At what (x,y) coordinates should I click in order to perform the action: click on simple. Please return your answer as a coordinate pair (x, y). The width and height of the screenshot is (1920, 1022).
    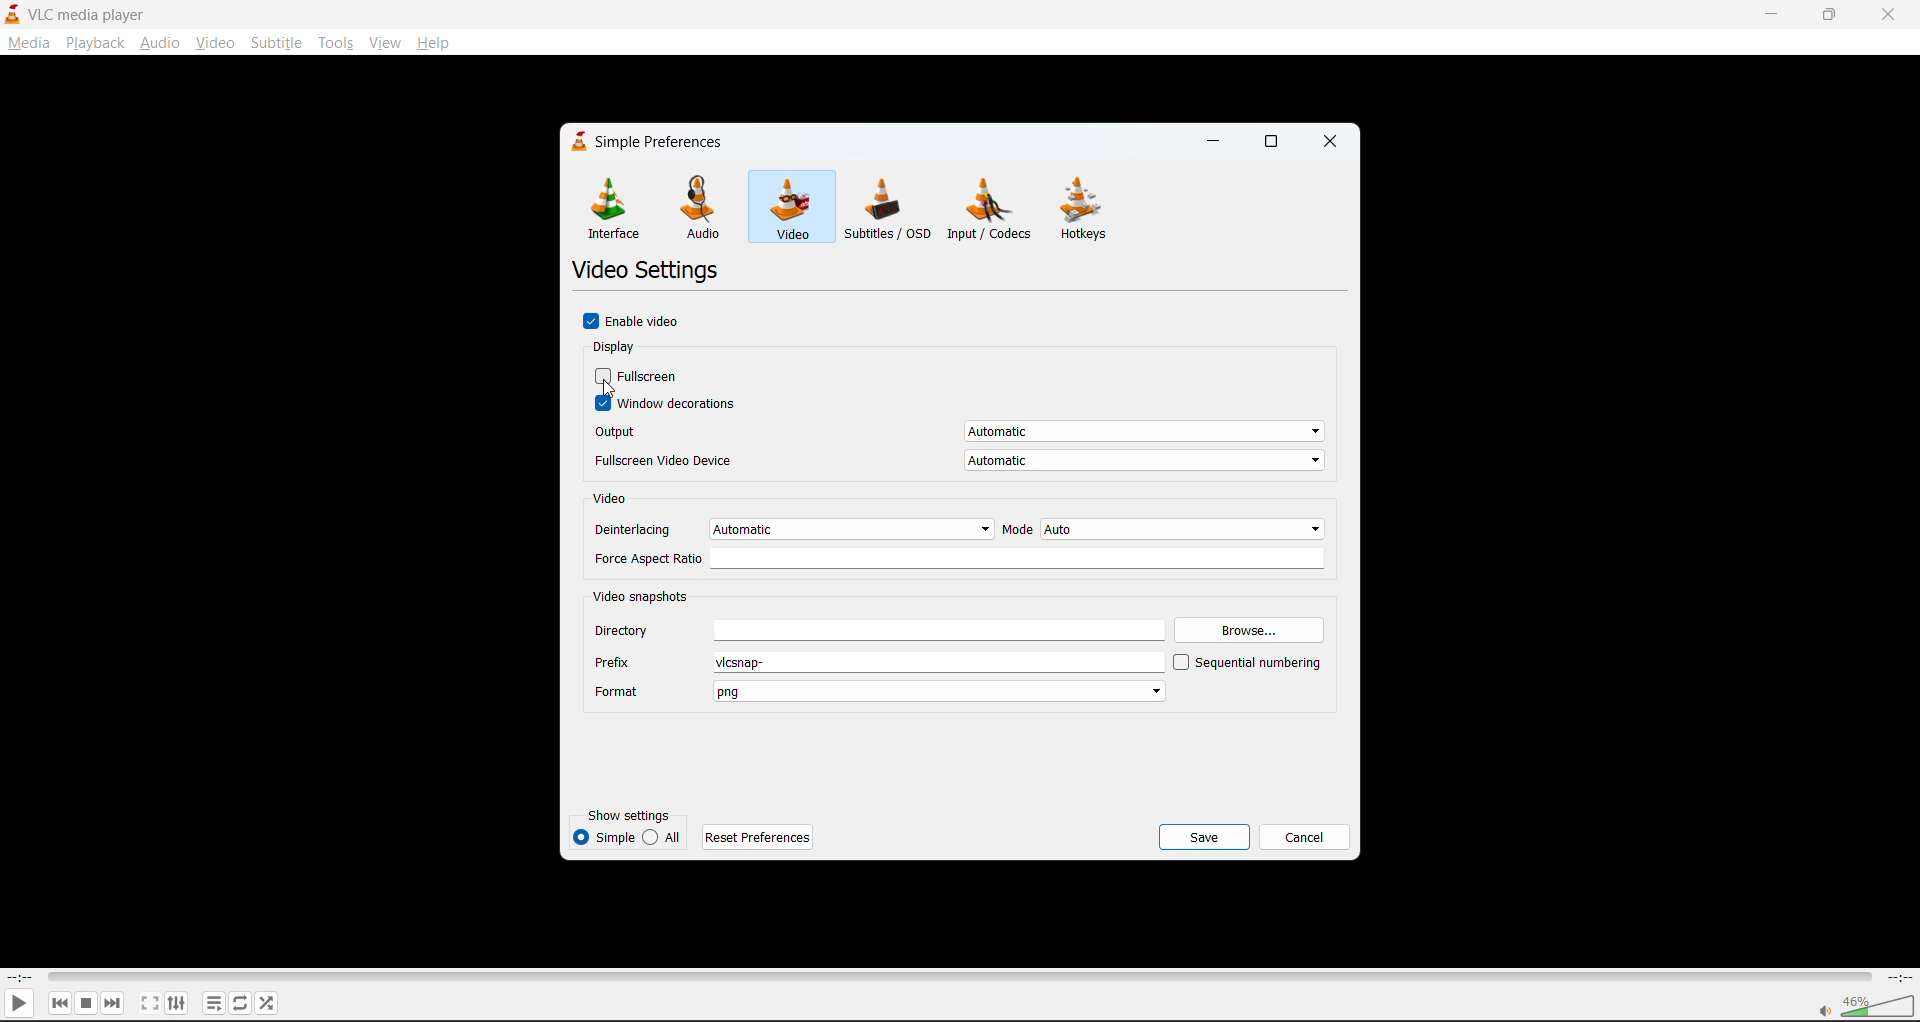
    Looking at the image, I should click on (603, 837).